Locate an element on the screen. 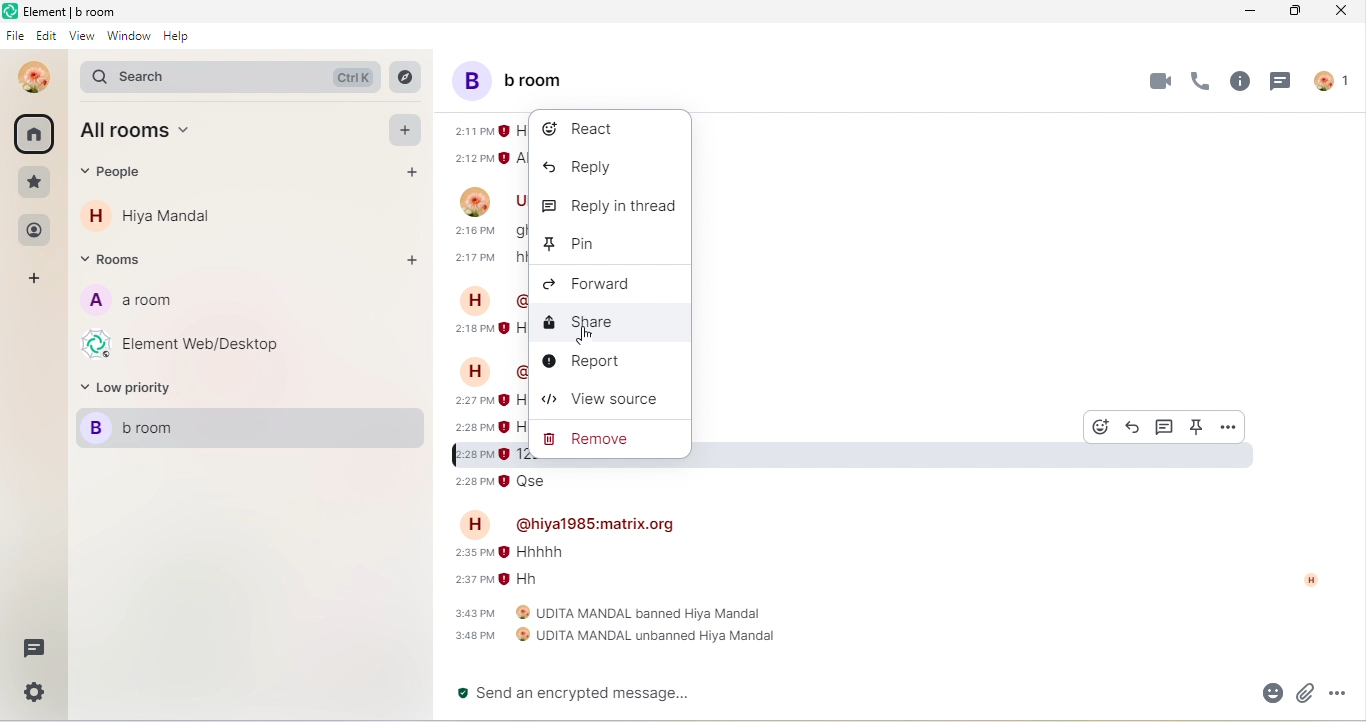  rooms is located at coordinates (119, 262).